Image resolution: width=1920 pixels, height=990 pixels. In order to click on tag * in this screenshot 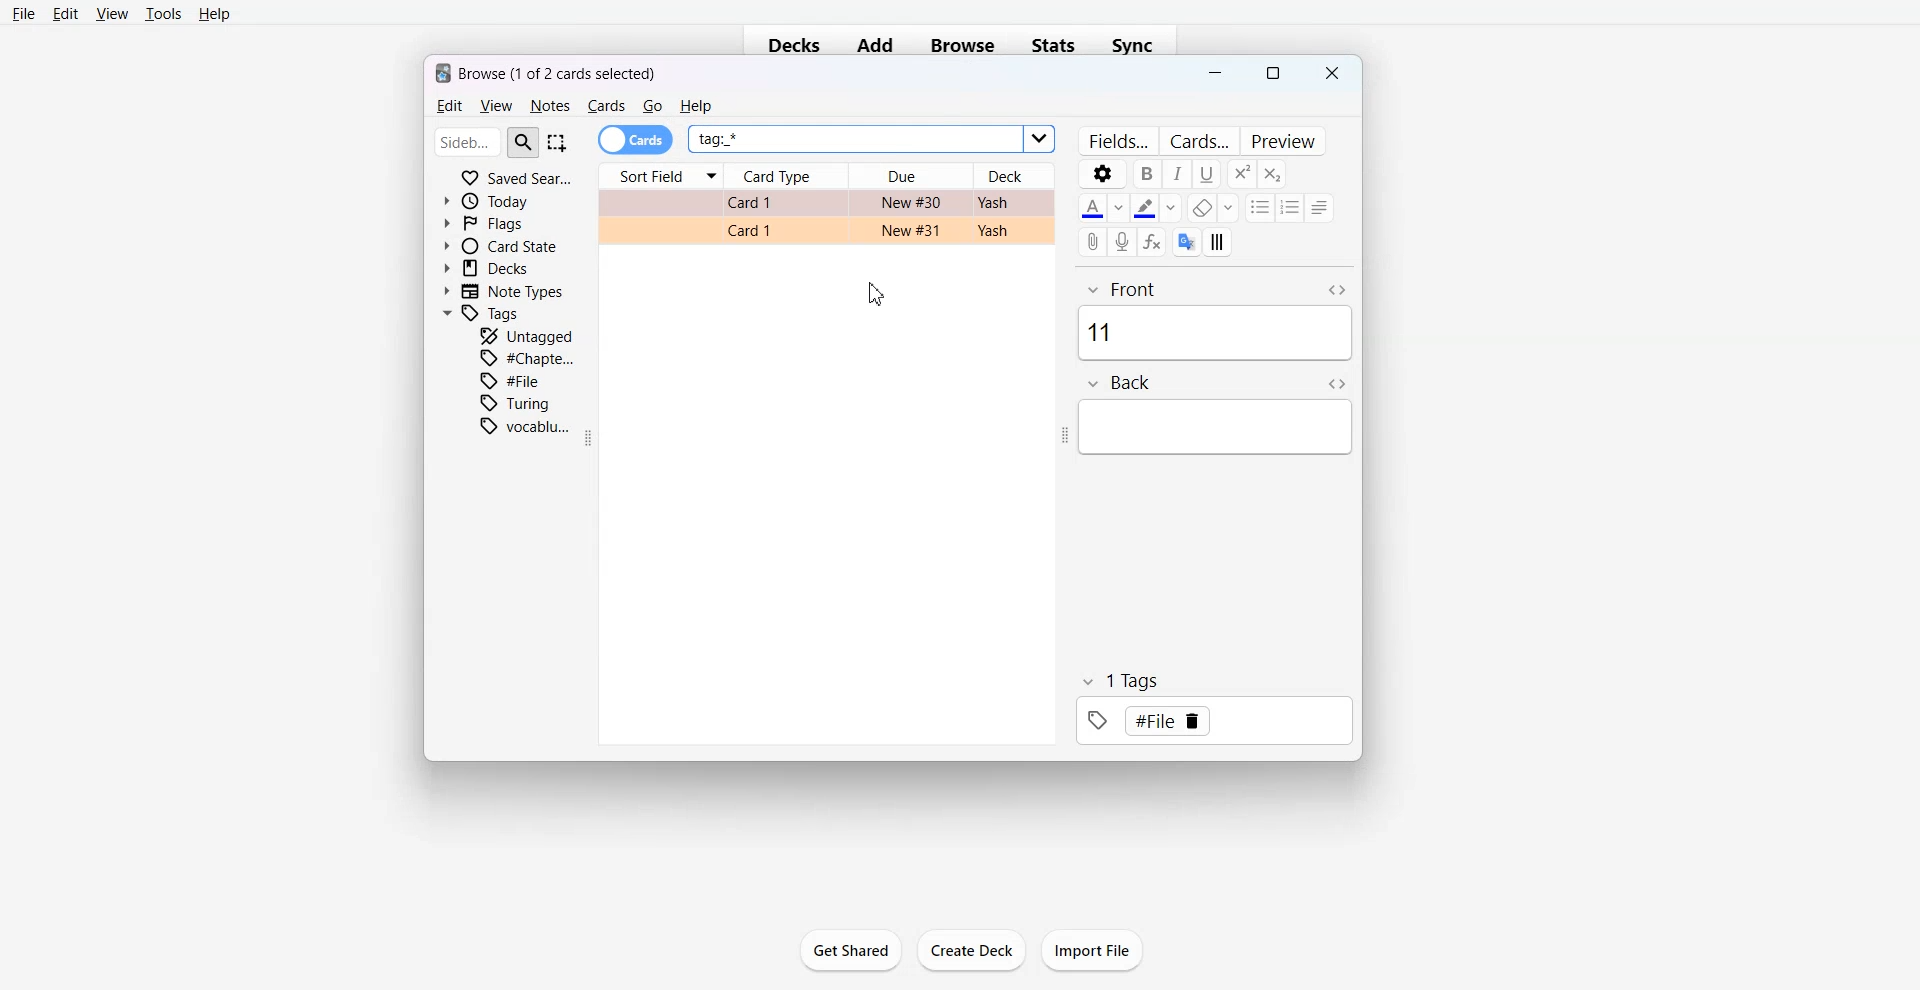, I will do `click(869, 140)`.